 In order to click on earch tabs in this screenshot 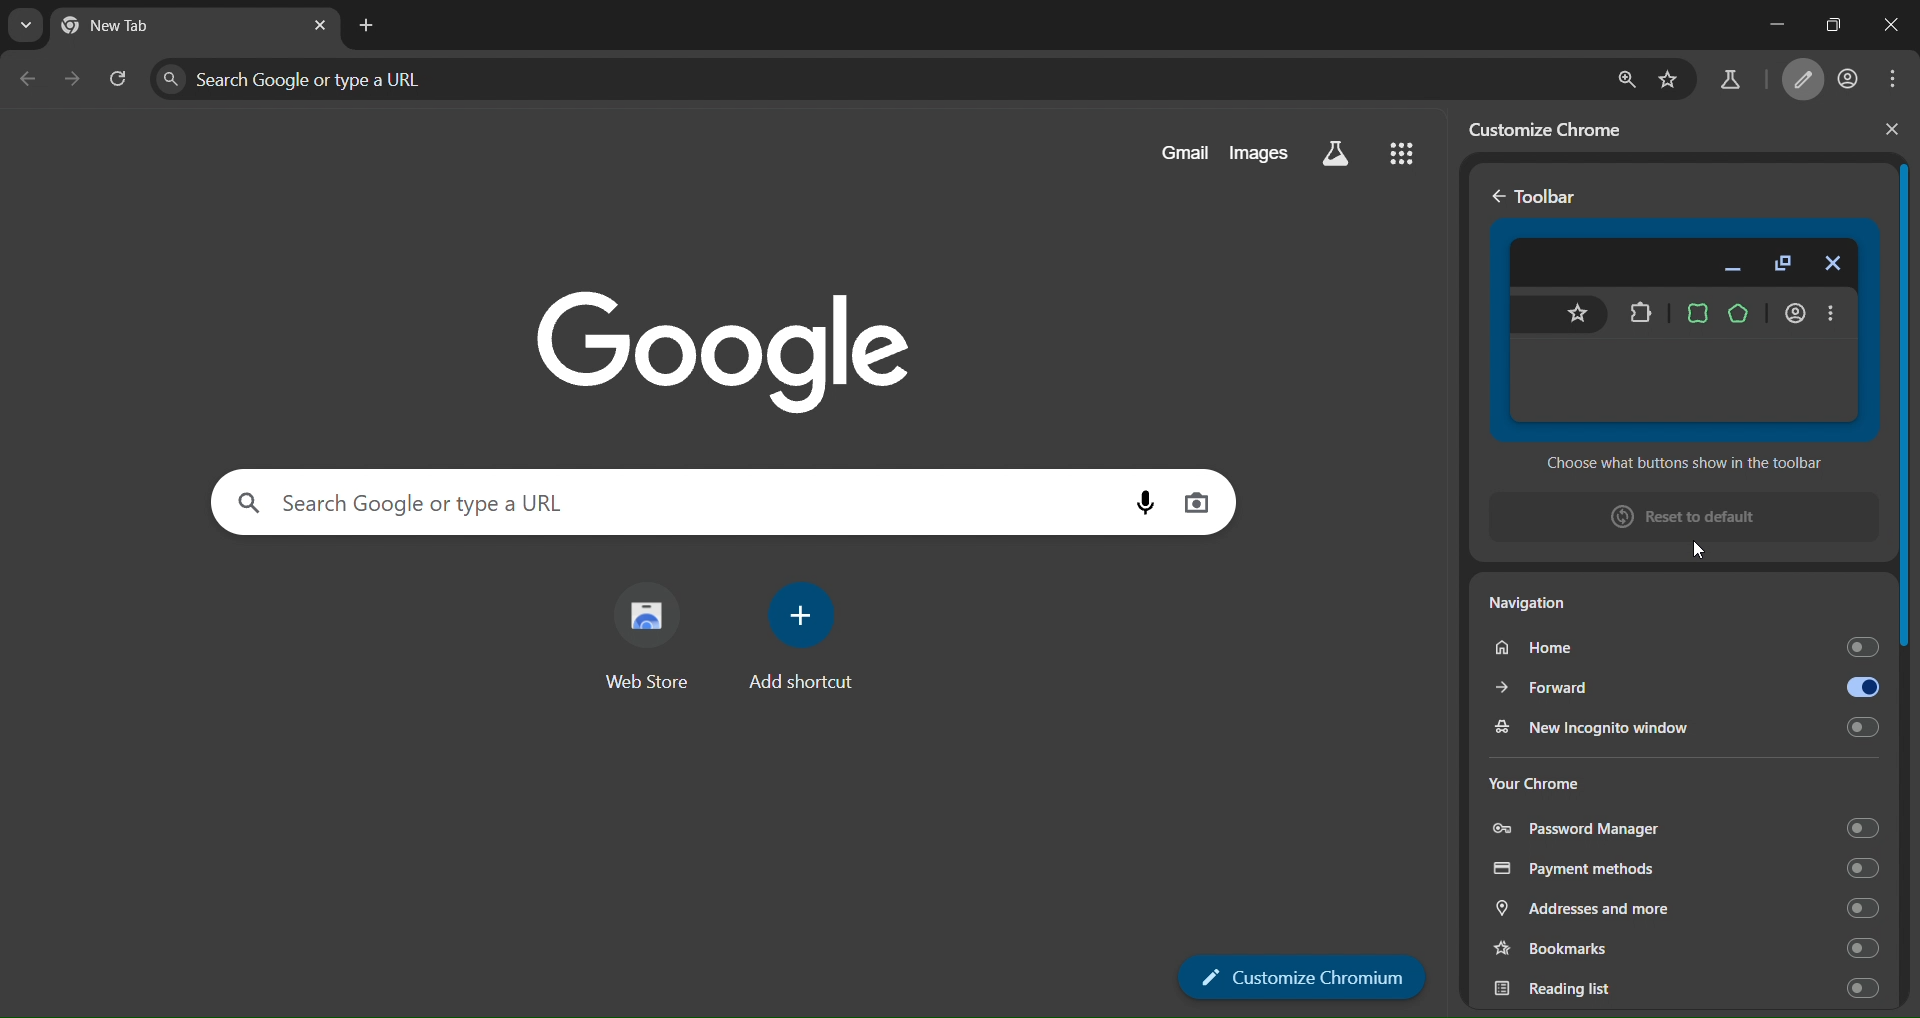, I will do `click(22, 25)`.